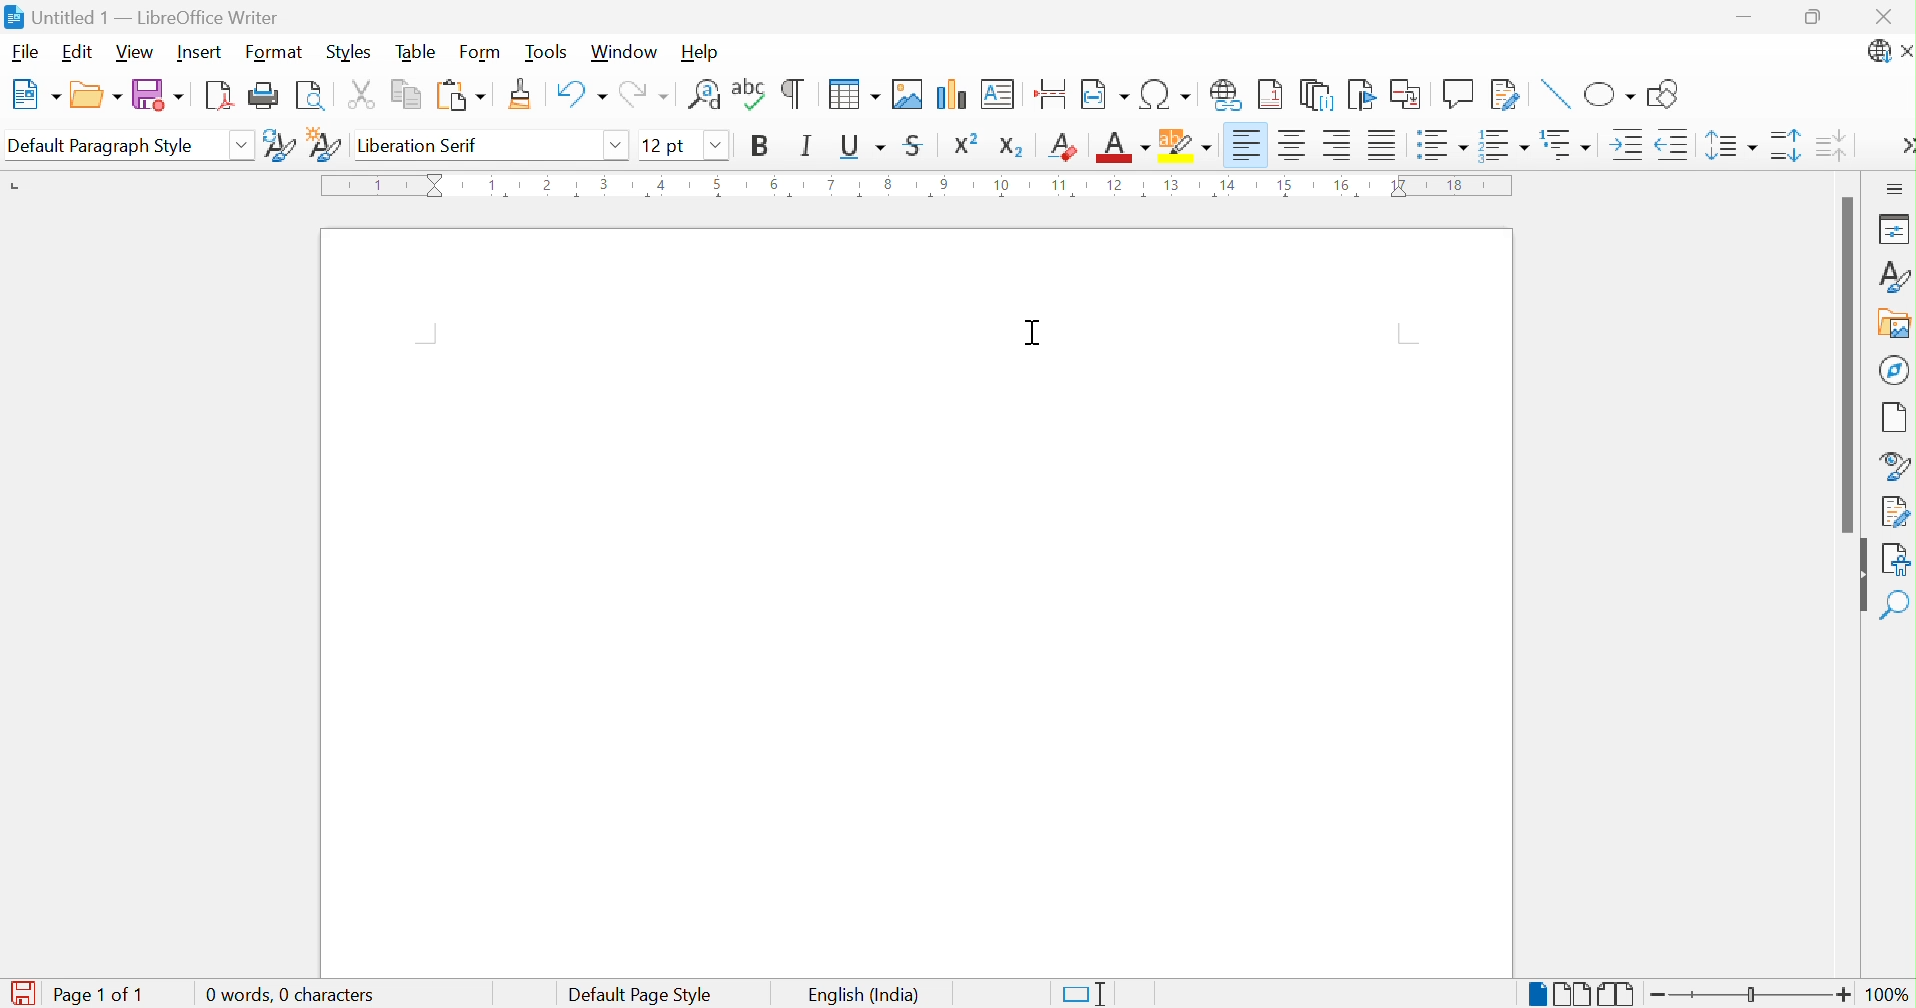 The width and height of the screenshot is (1916, 1008). What do you see at coordinates (704, 52) in the screenshot?
I see `Help` at bounding box center [704, 52].